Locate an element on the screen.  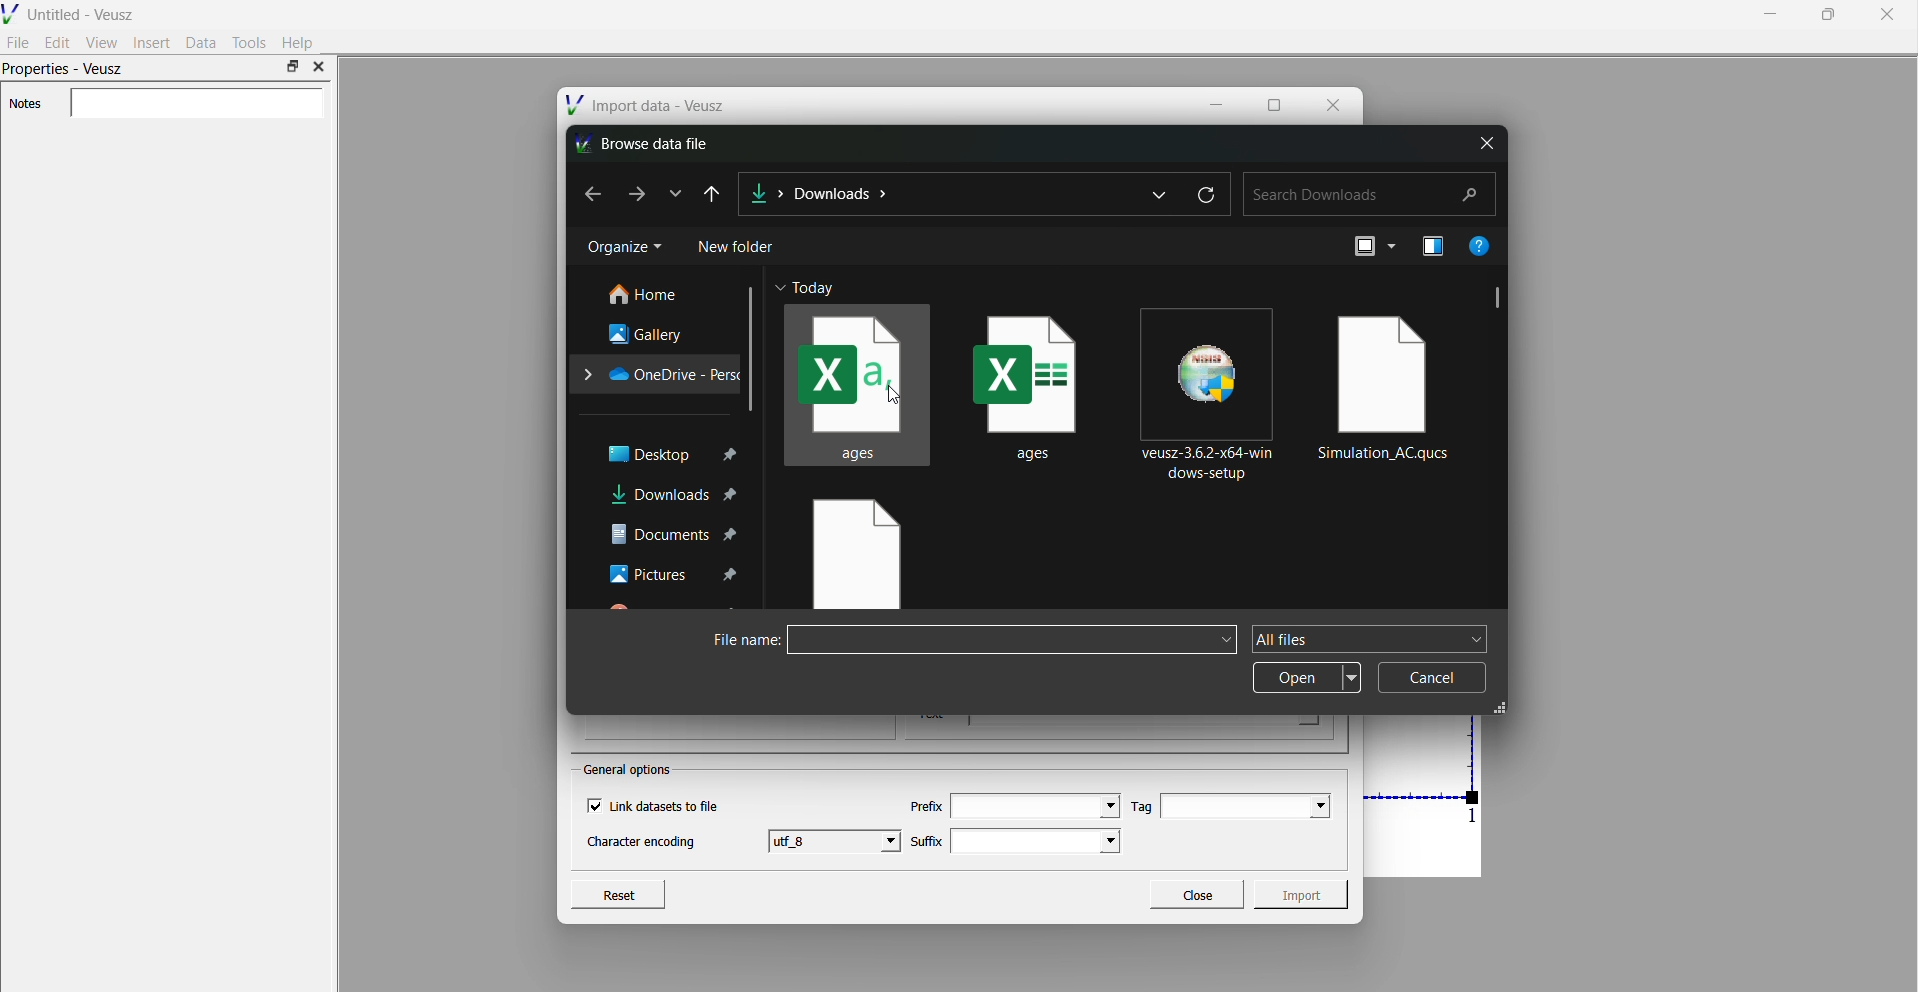
minimise is located at coordinates (1219, 103).